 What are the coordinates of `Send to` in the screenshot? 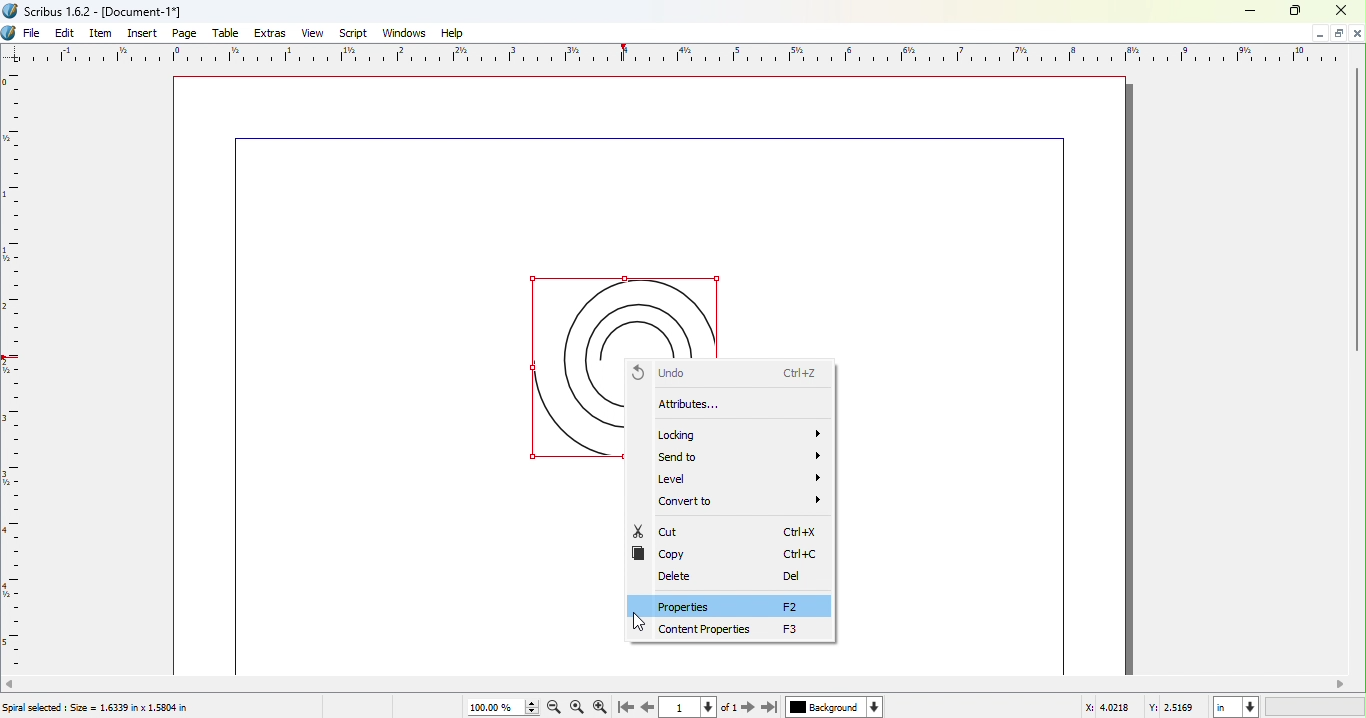 It's located at (740, 457).